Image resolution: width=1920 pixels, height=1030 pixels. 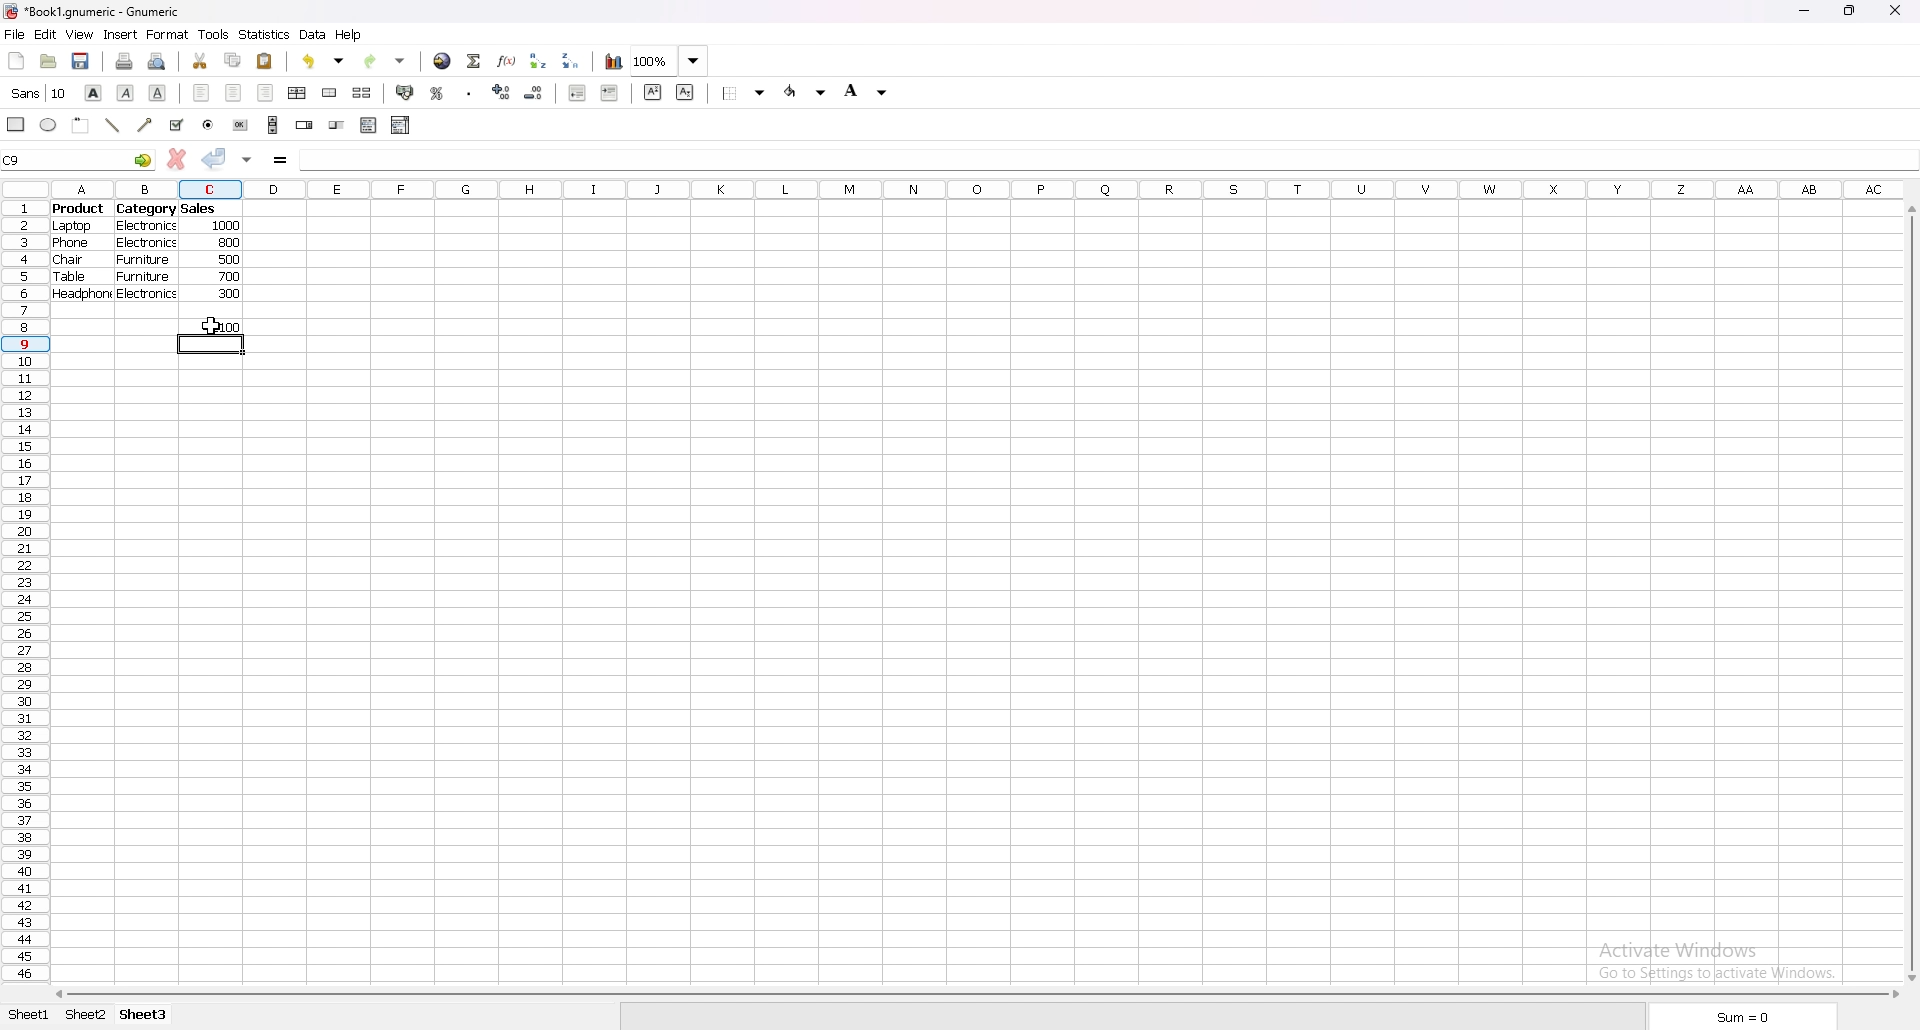 What do you see at coordinates (233, 93) in the screenshot?
I see `centre` at bounding box center [233, 93].